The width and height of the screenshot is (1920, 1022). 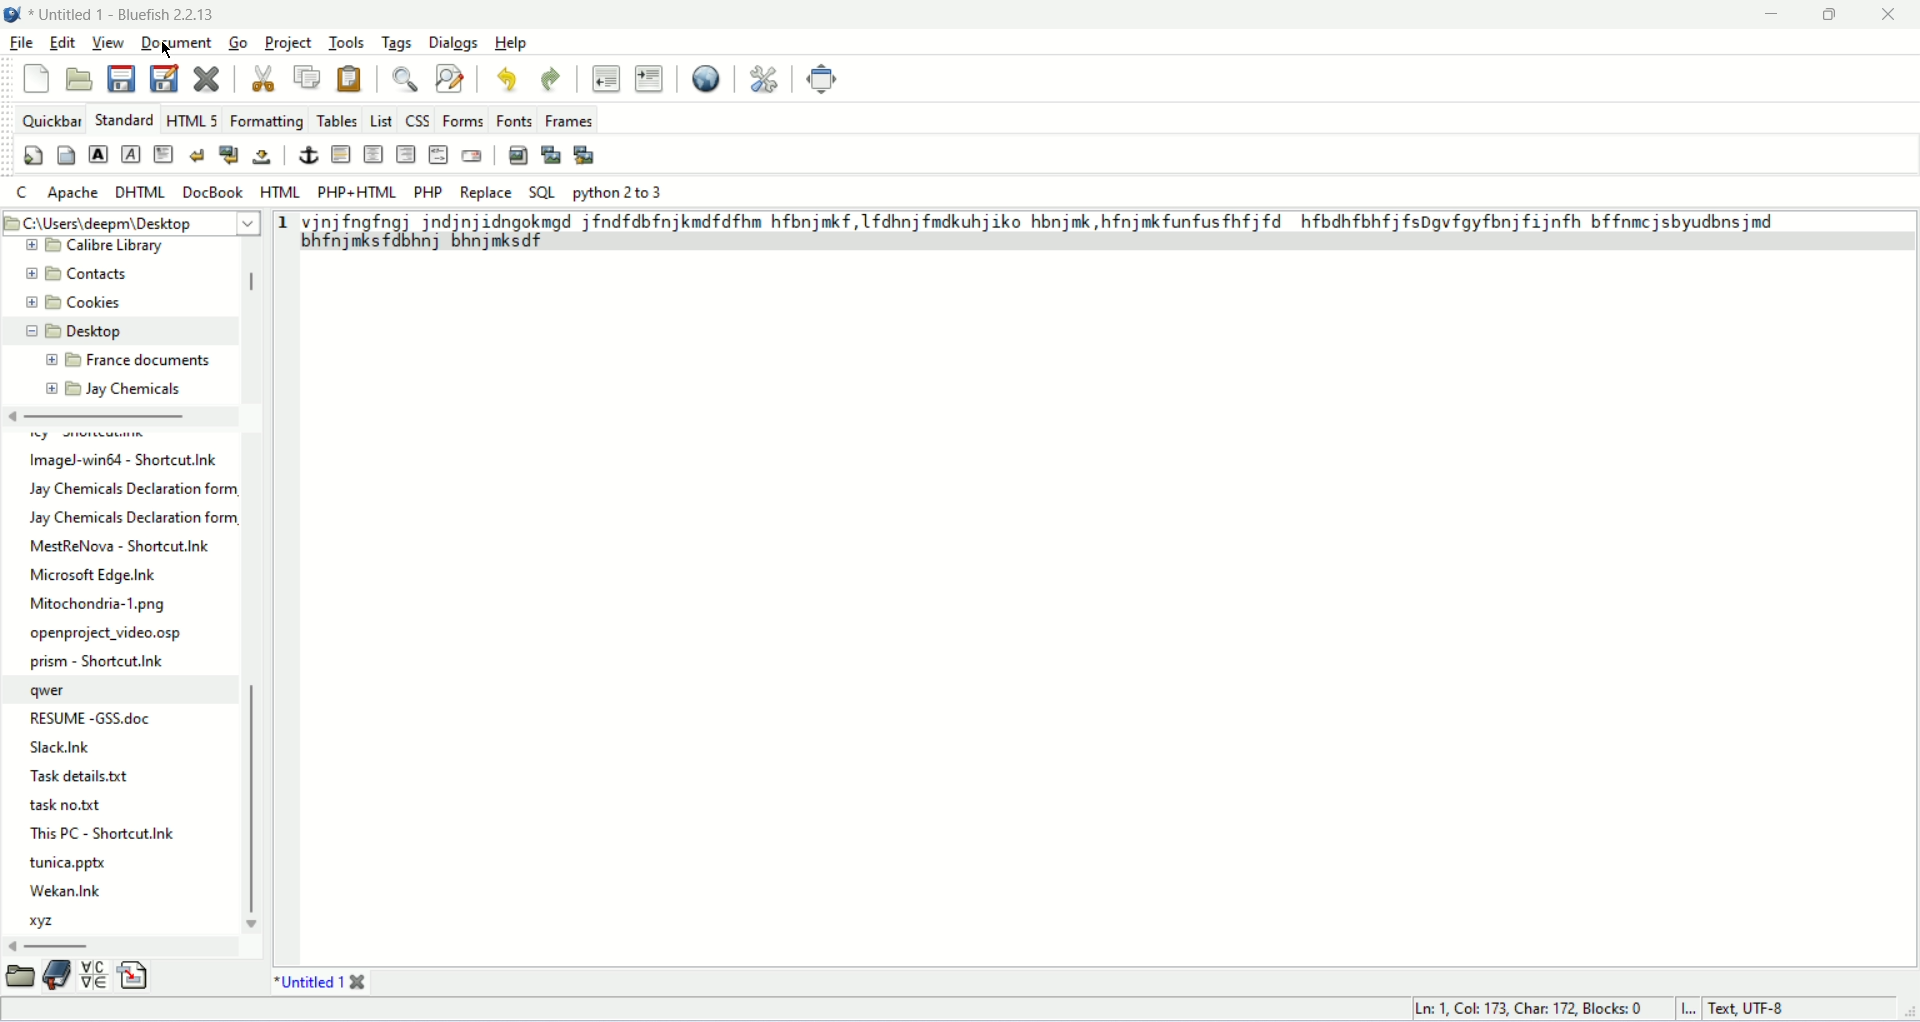 I want to click on standard, so click(x=120, y=119).